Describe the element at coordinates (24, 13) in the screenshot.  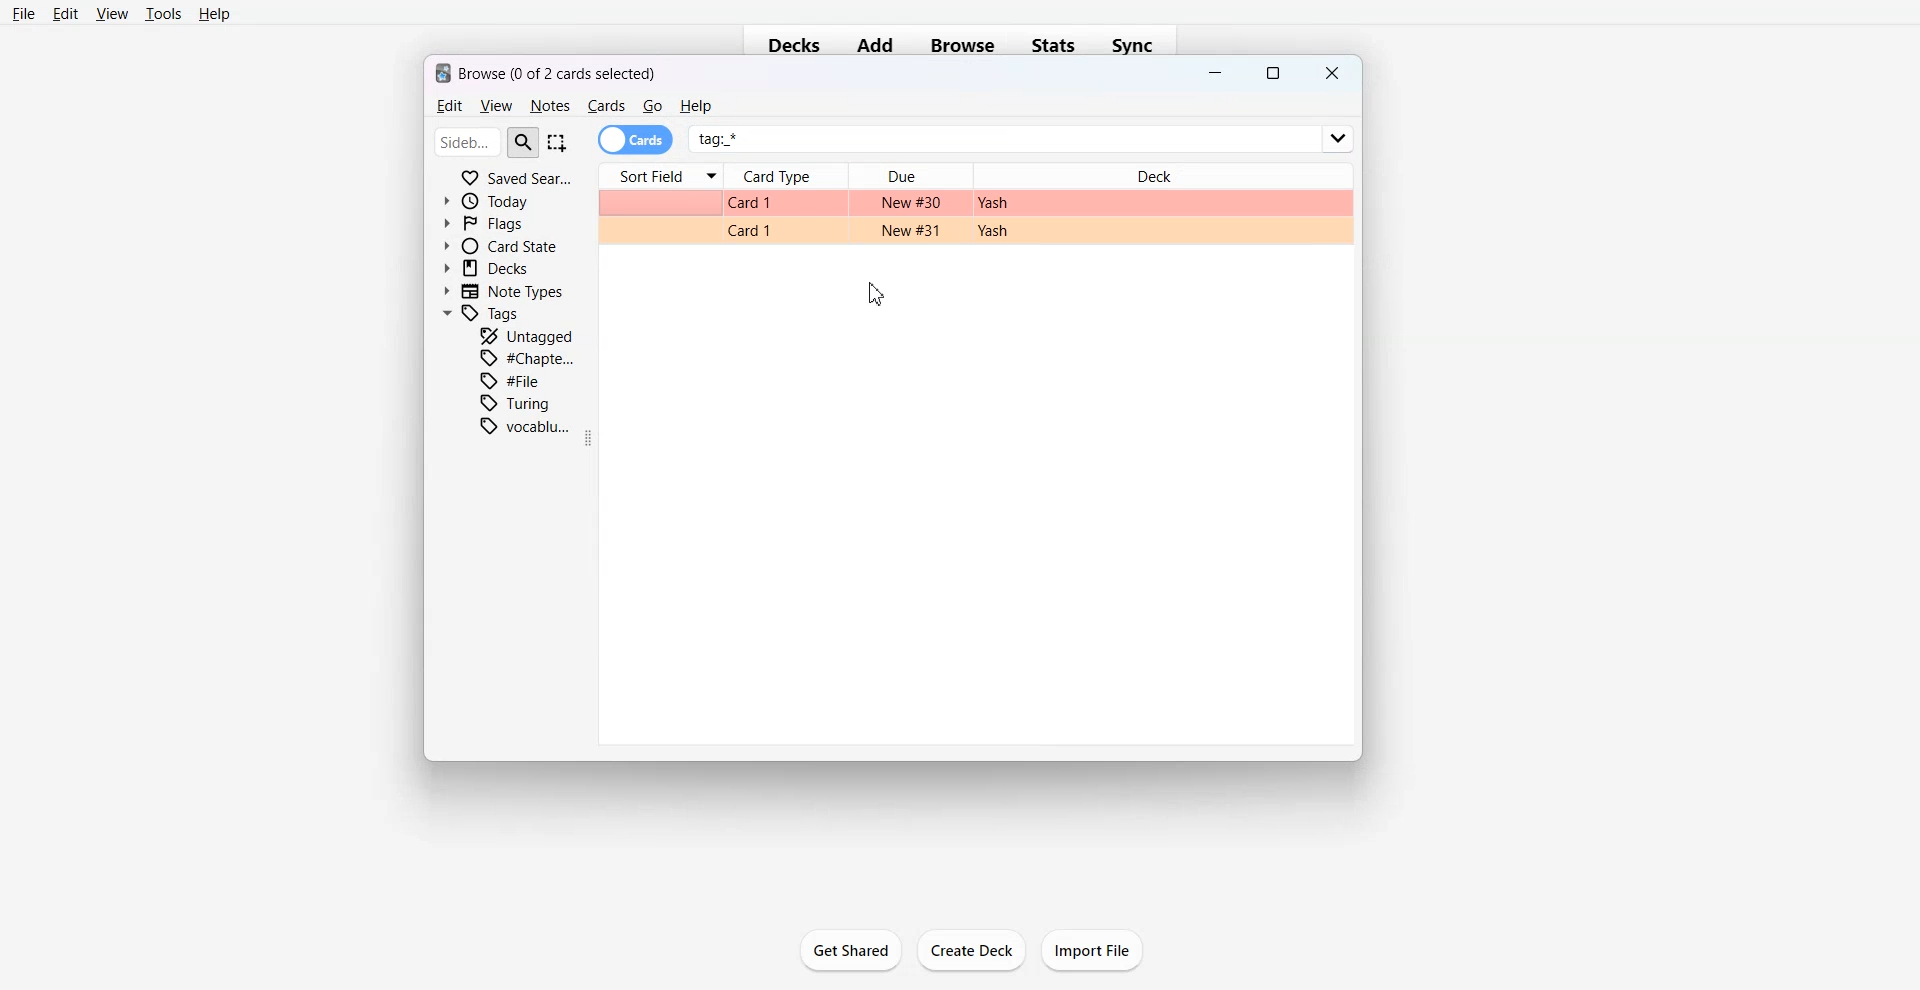
I see `File` at that location.